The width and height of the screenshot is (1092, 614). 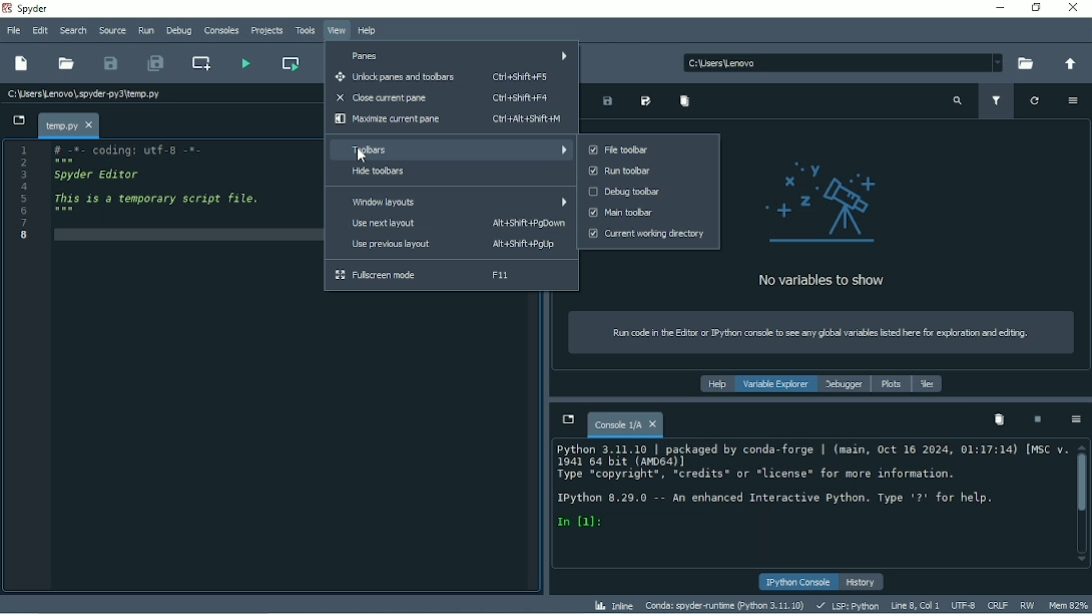 I want to click on RW, so click(x=1026, y=604).